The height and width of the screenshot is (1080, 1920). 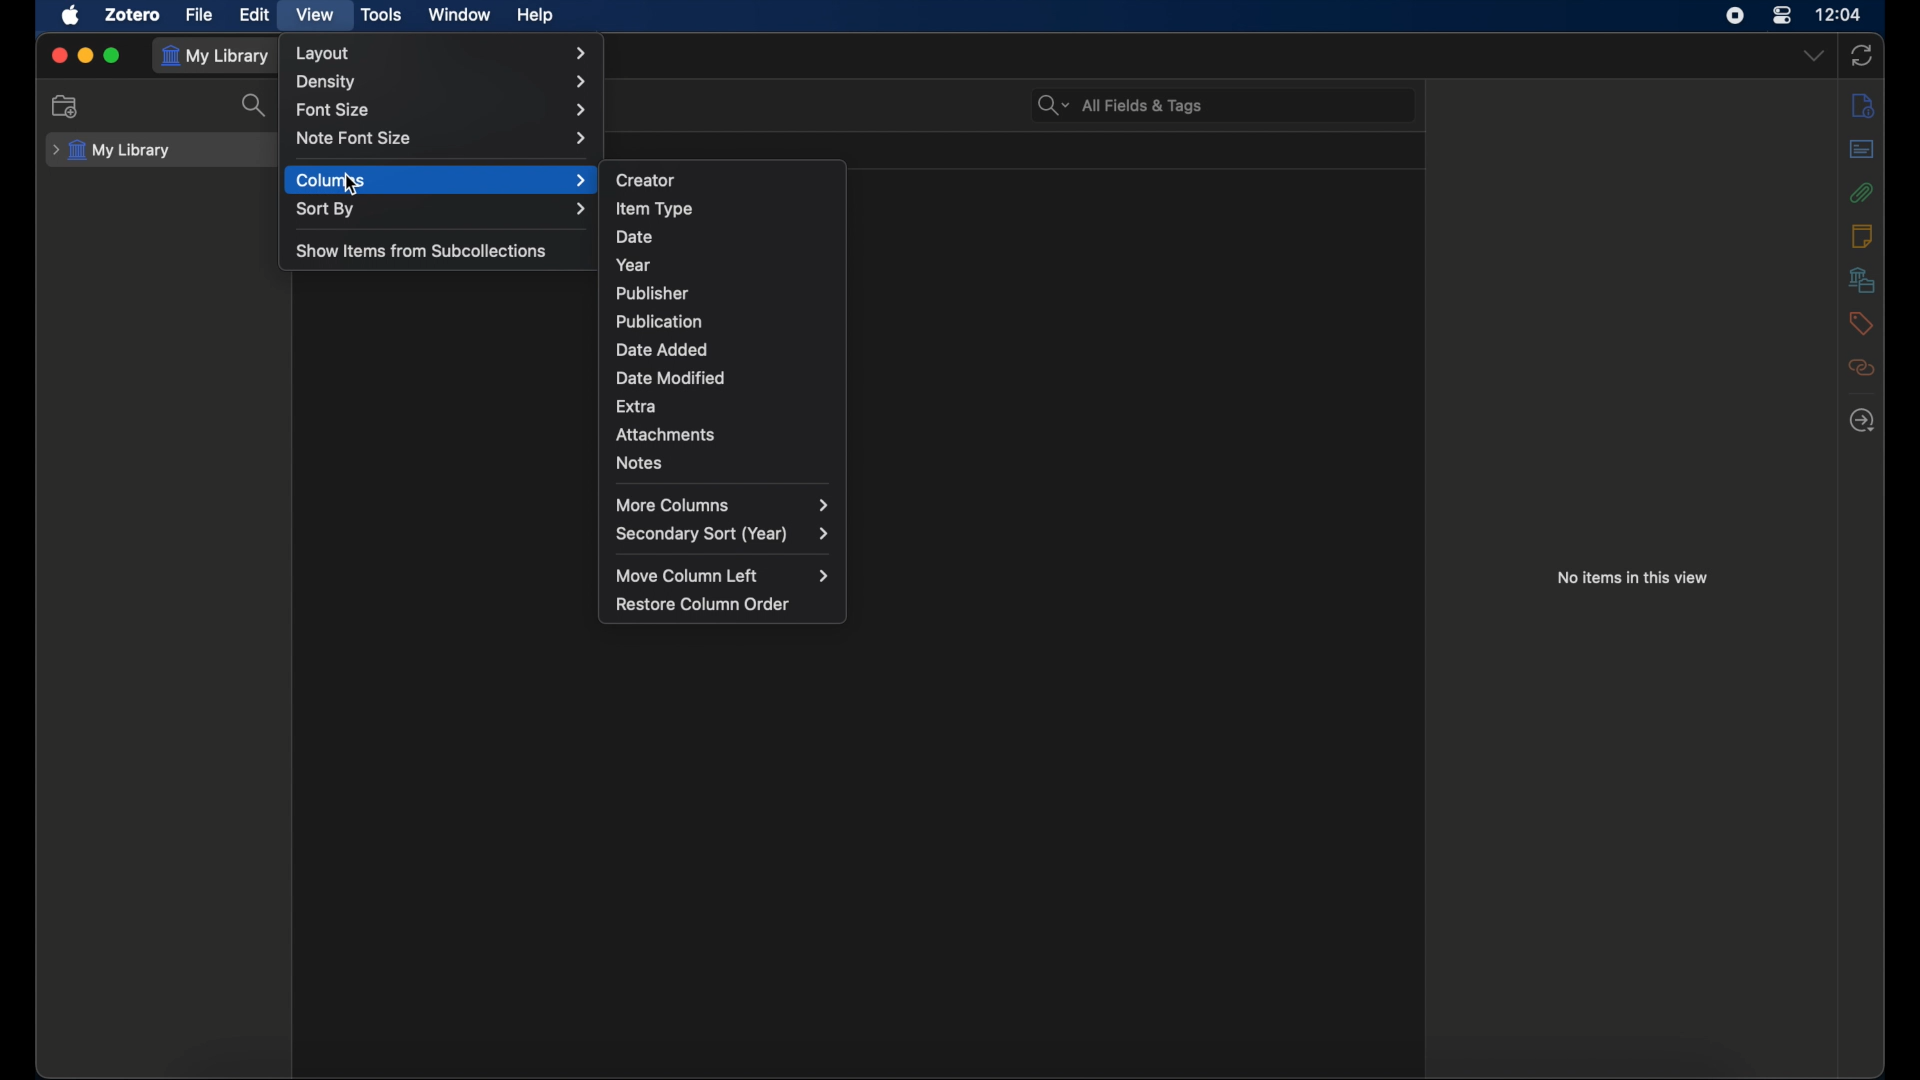 What do you see at coordinates (134, 14) in the screenshot?
I see `zotero` at bounding box center [134, 14].